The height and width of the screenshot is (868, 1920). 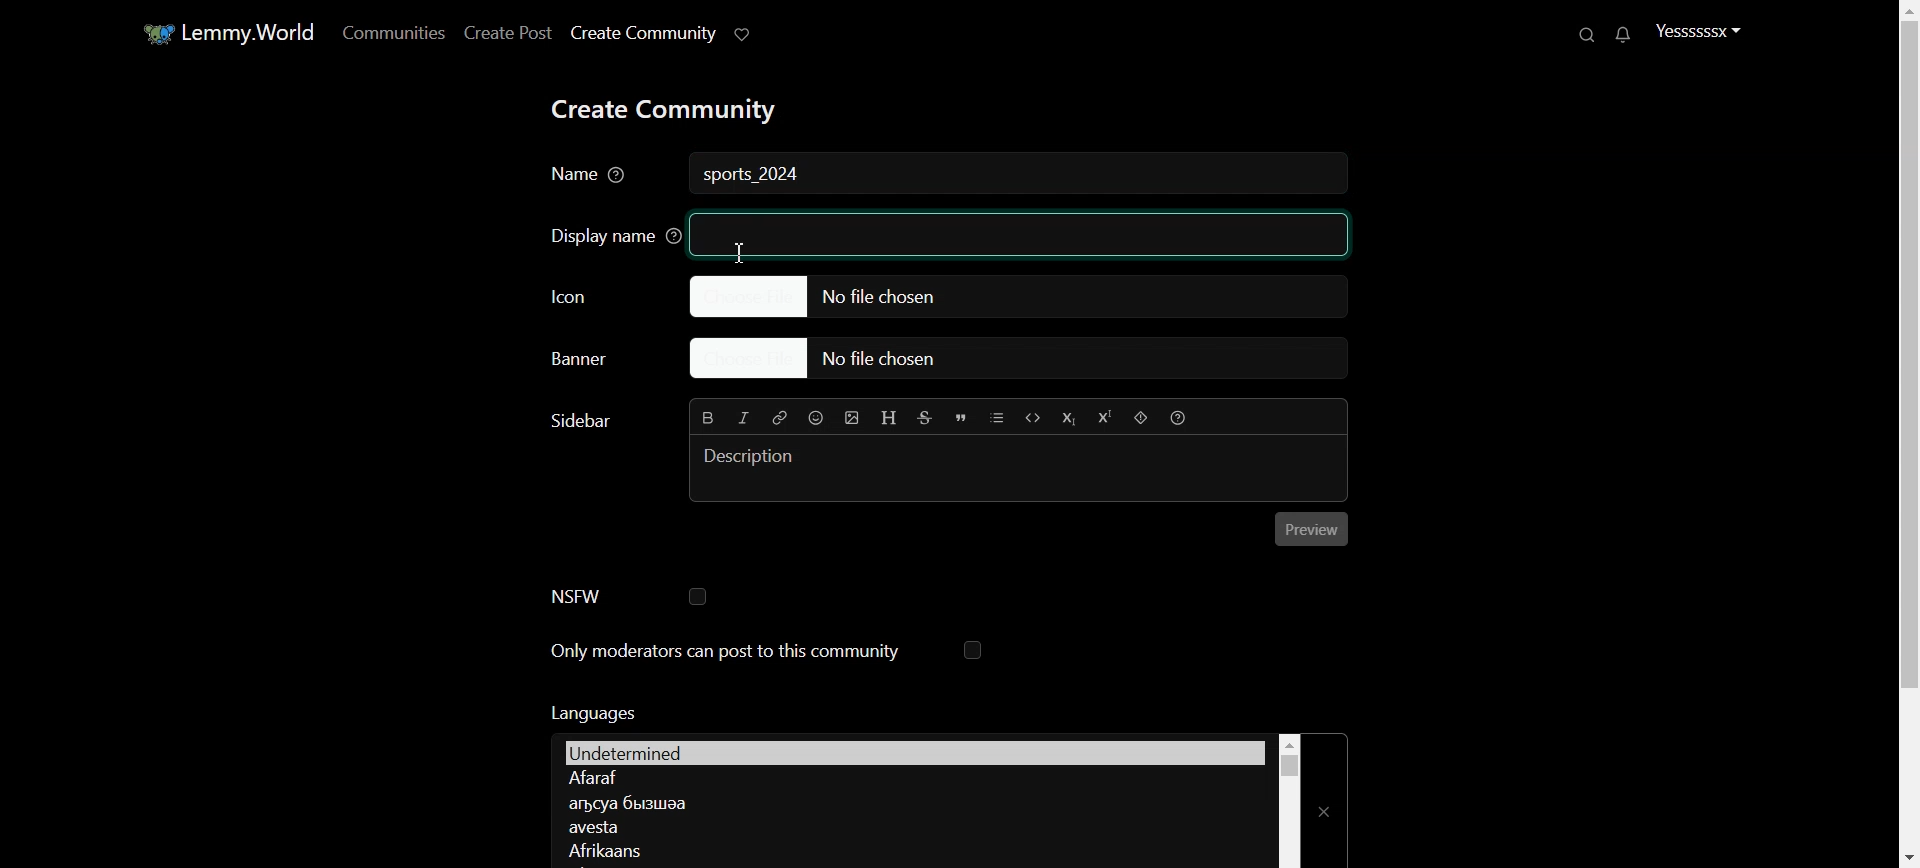 I want to click on Preview, so click(x=1312, y=529).